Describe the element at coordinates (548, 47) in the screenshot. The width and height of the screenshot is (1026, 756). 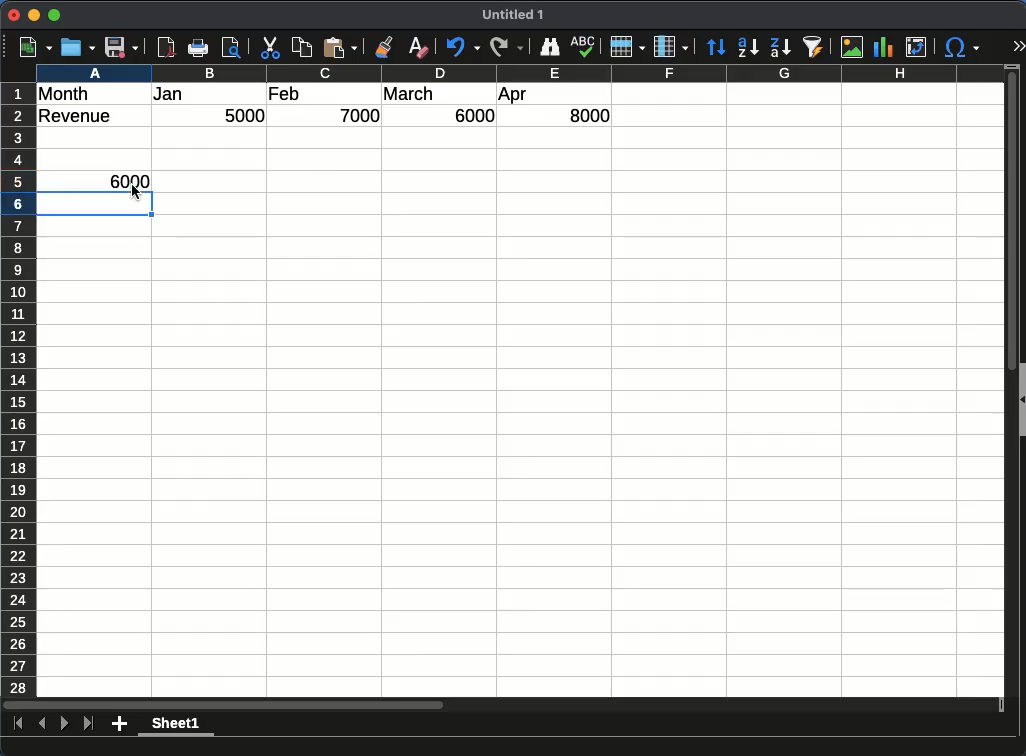
I see `finder` at that location.